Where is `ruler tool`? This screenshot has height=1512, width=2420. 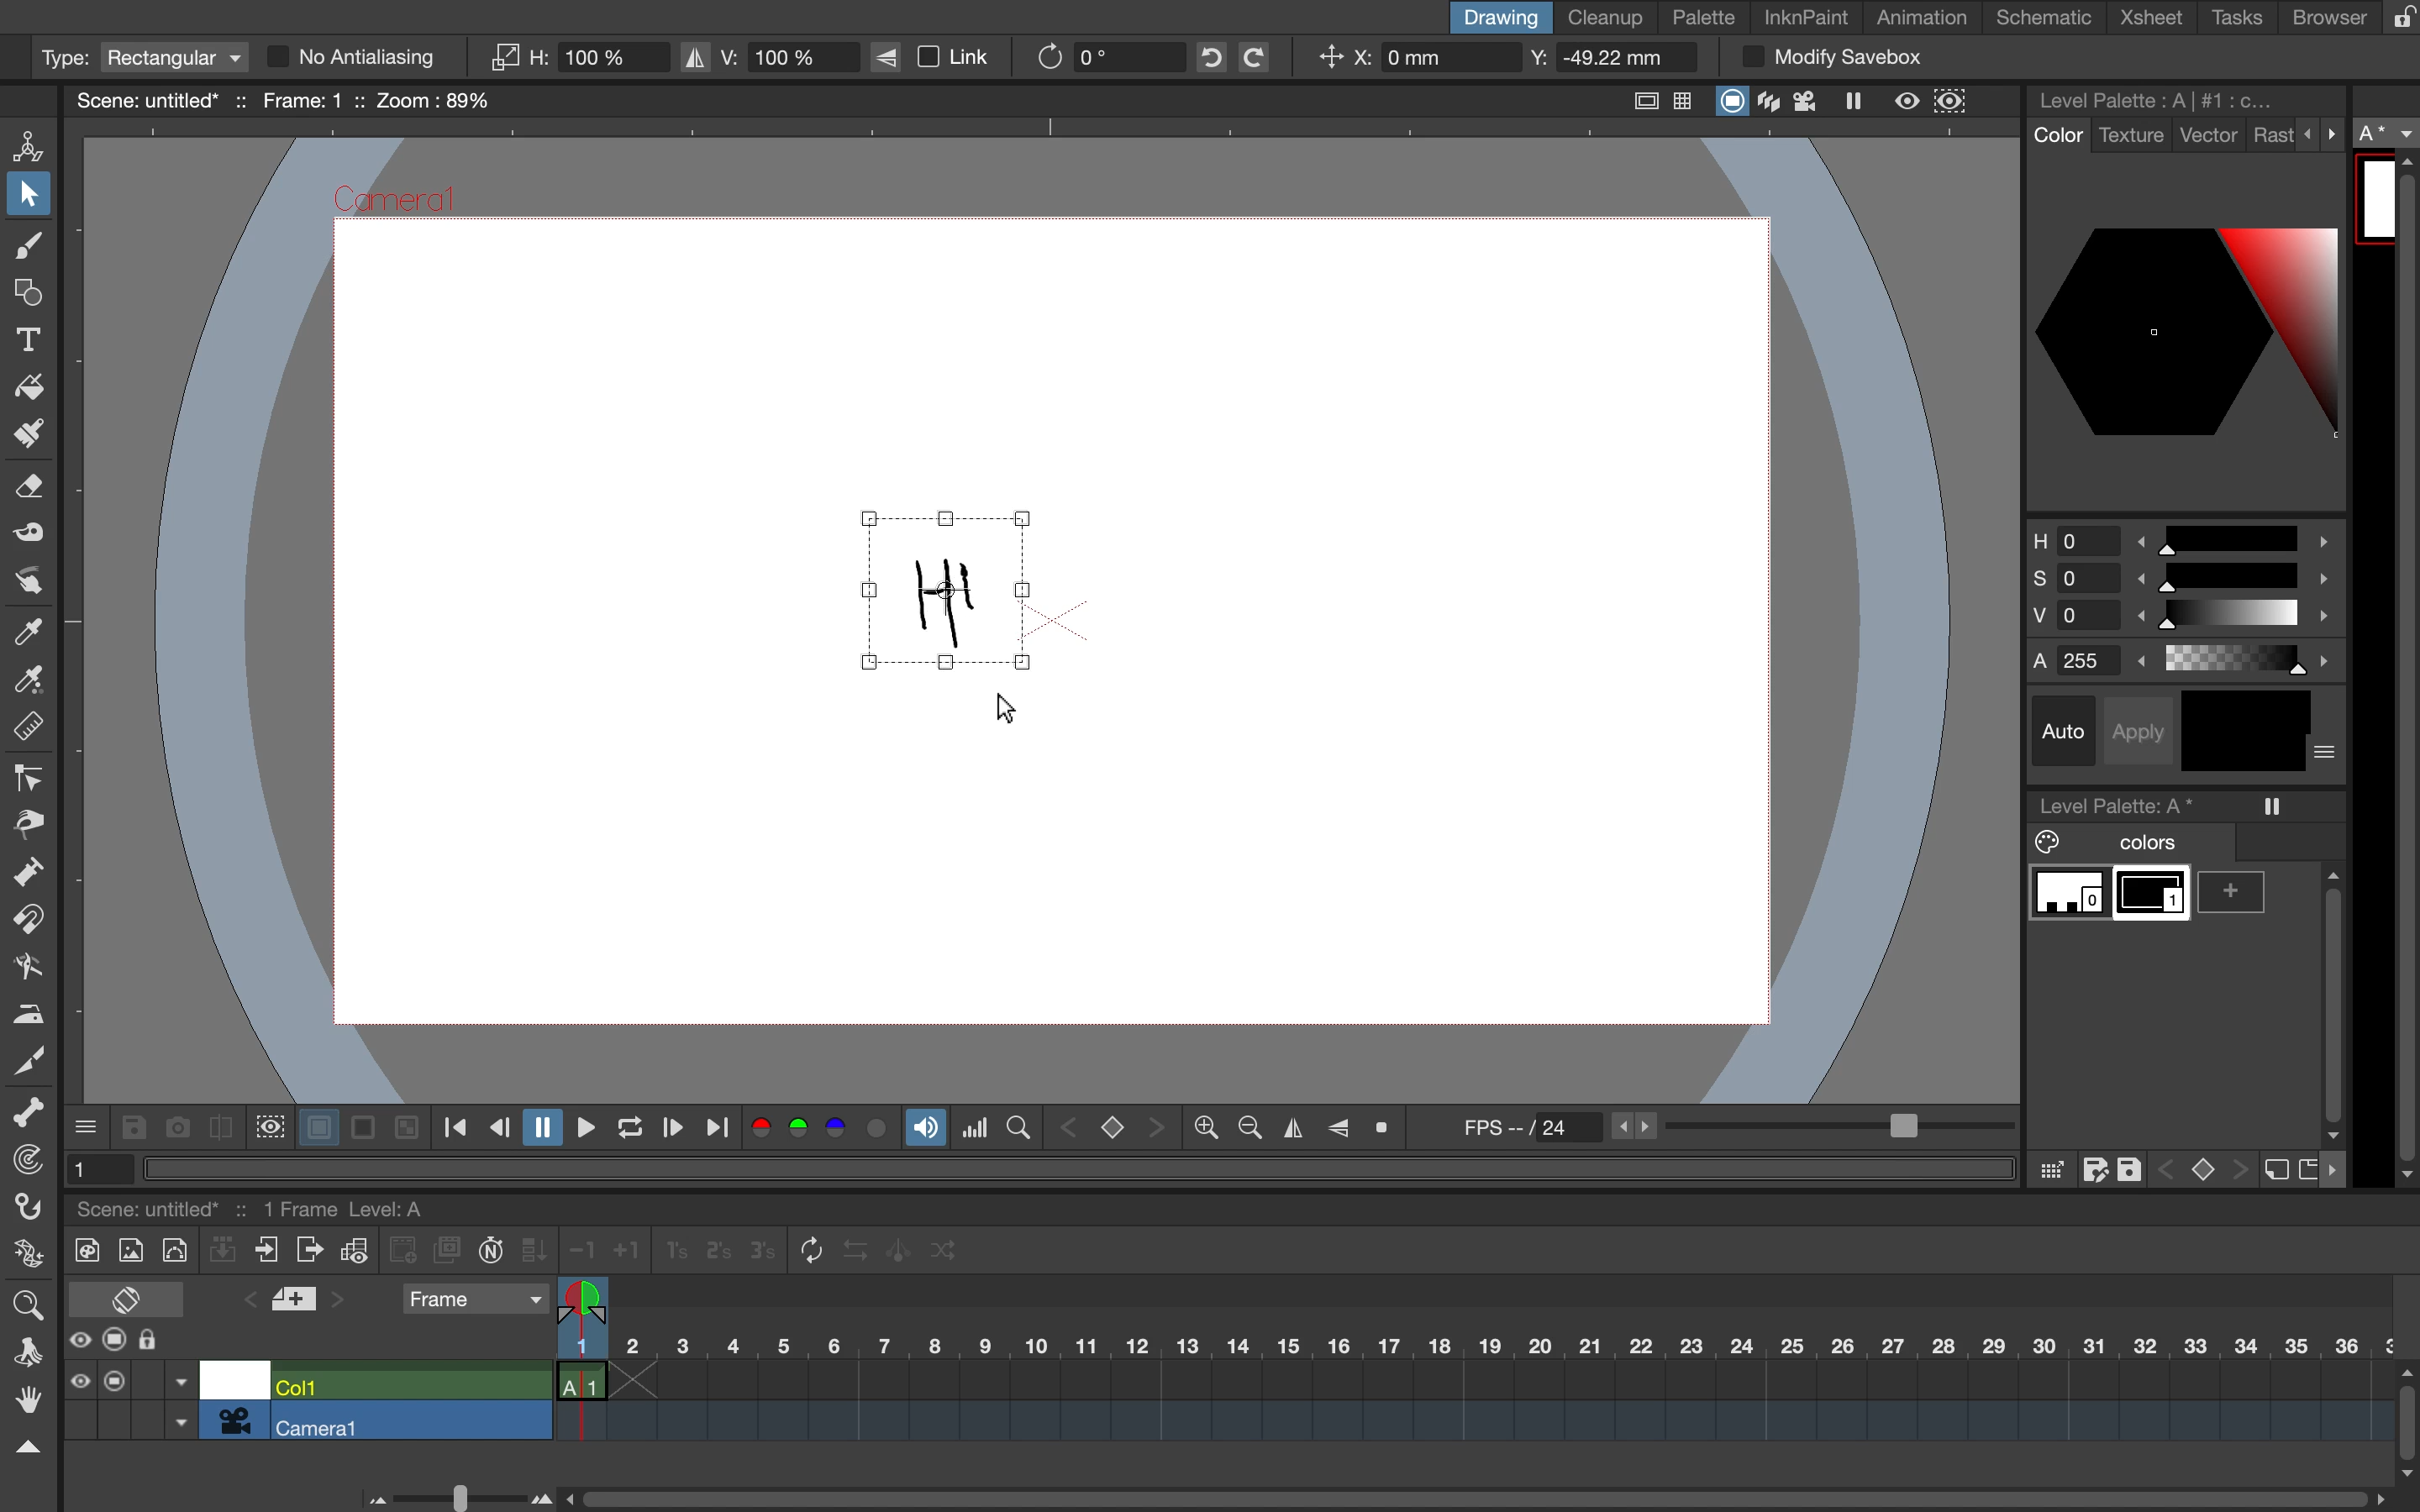
ruler tool is located at coordinates (29, 730).